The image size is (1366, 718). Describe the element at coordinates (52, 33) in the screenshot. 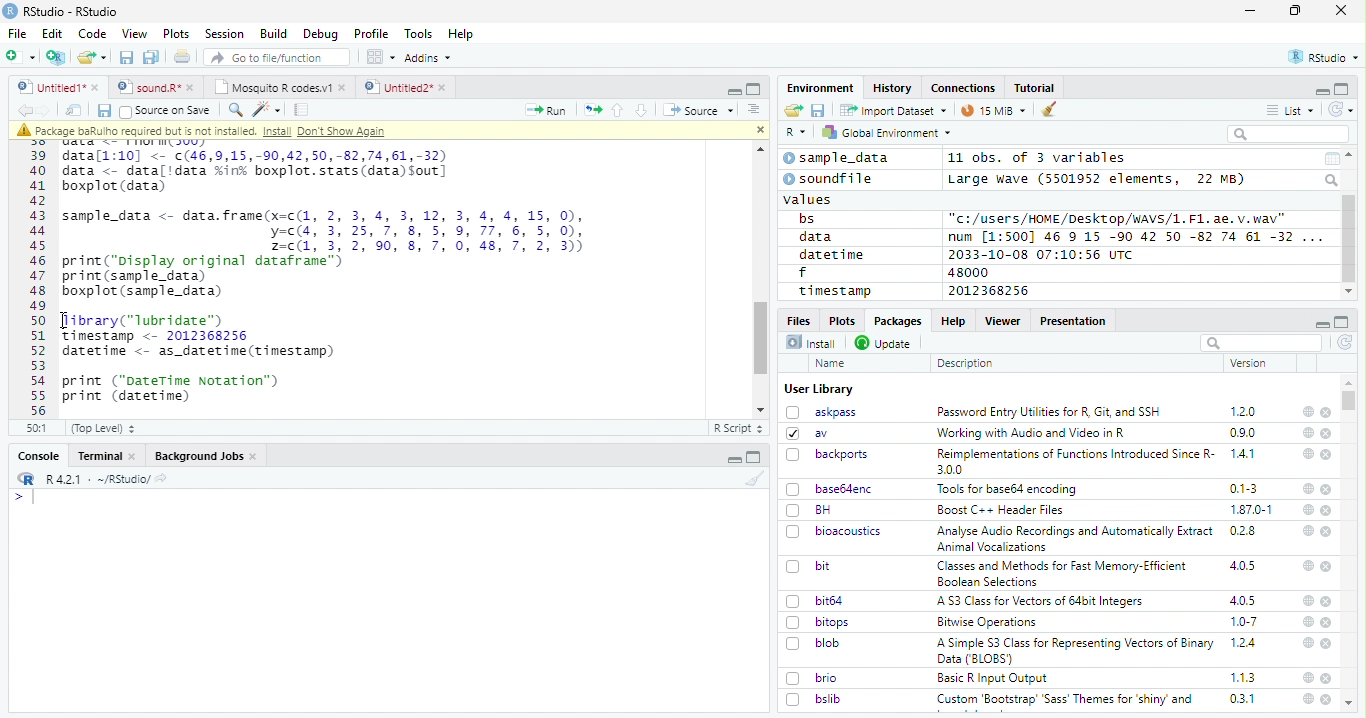

I see `Edit` at that location.